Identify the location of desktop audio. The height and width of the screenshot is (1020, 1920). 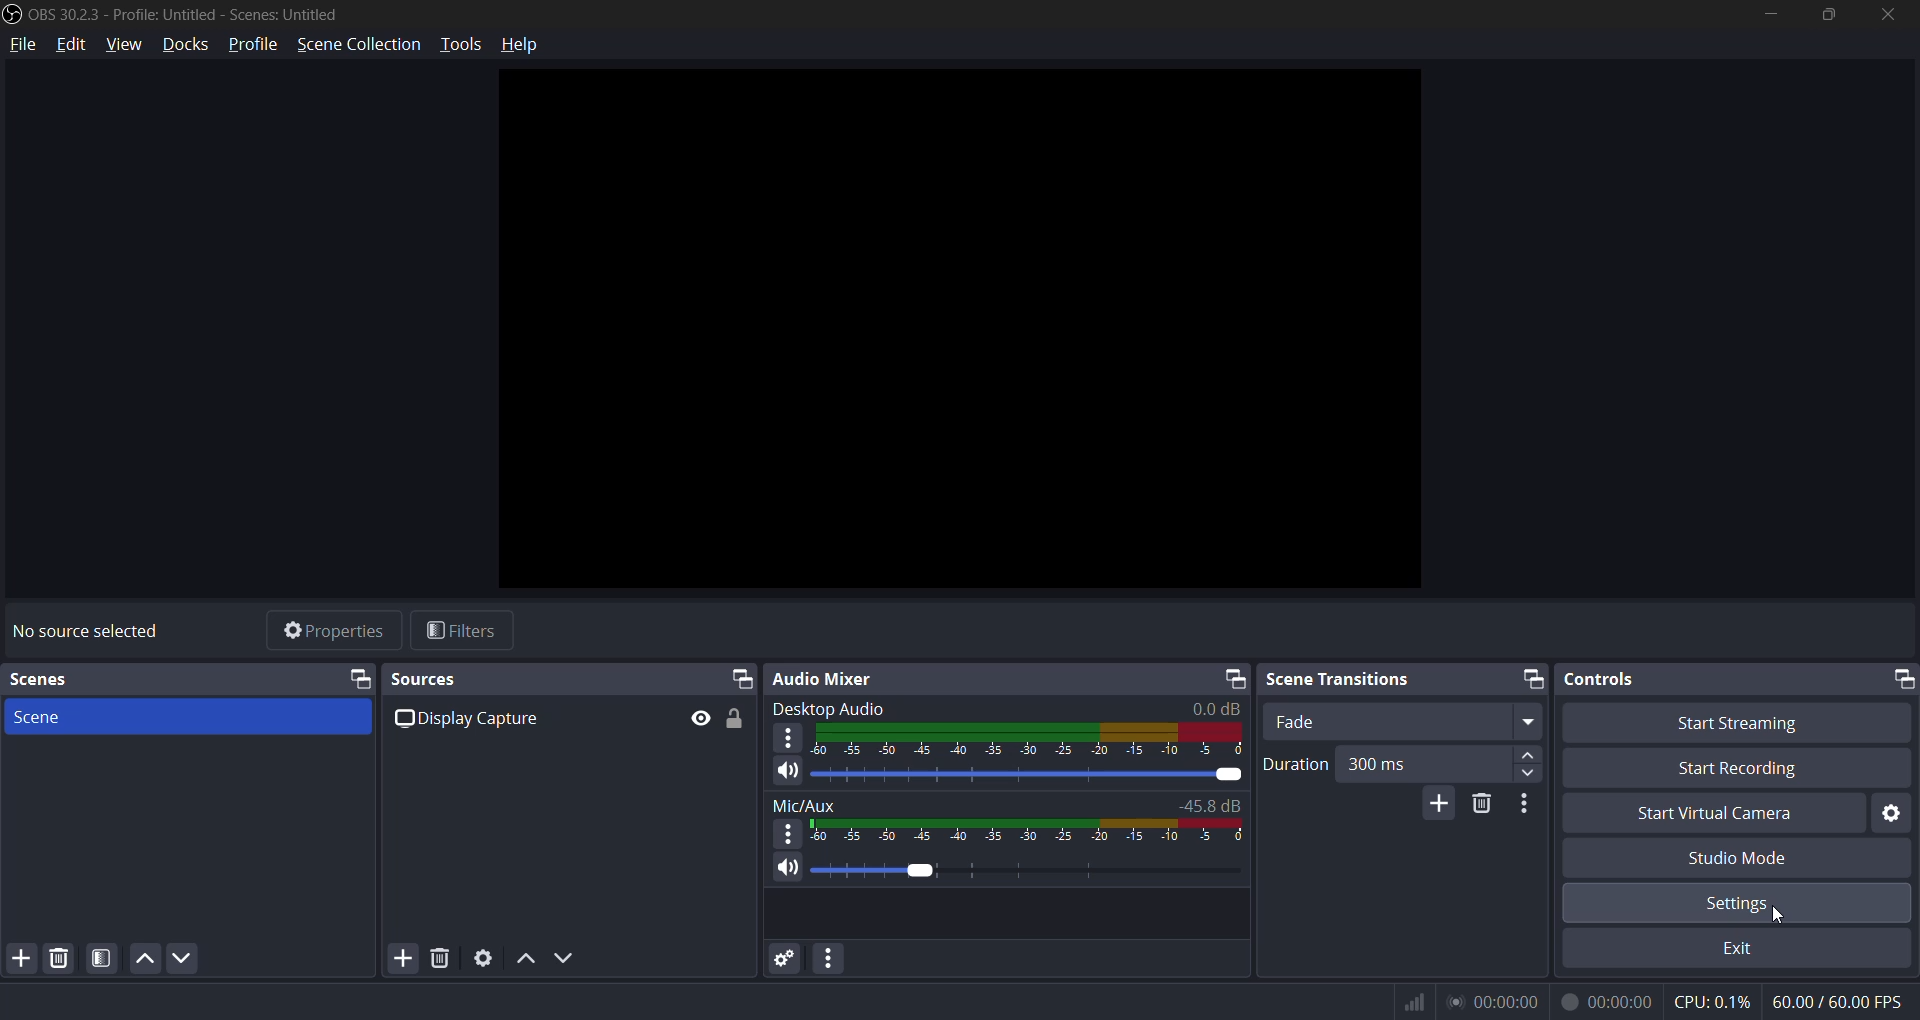
(831, 713).